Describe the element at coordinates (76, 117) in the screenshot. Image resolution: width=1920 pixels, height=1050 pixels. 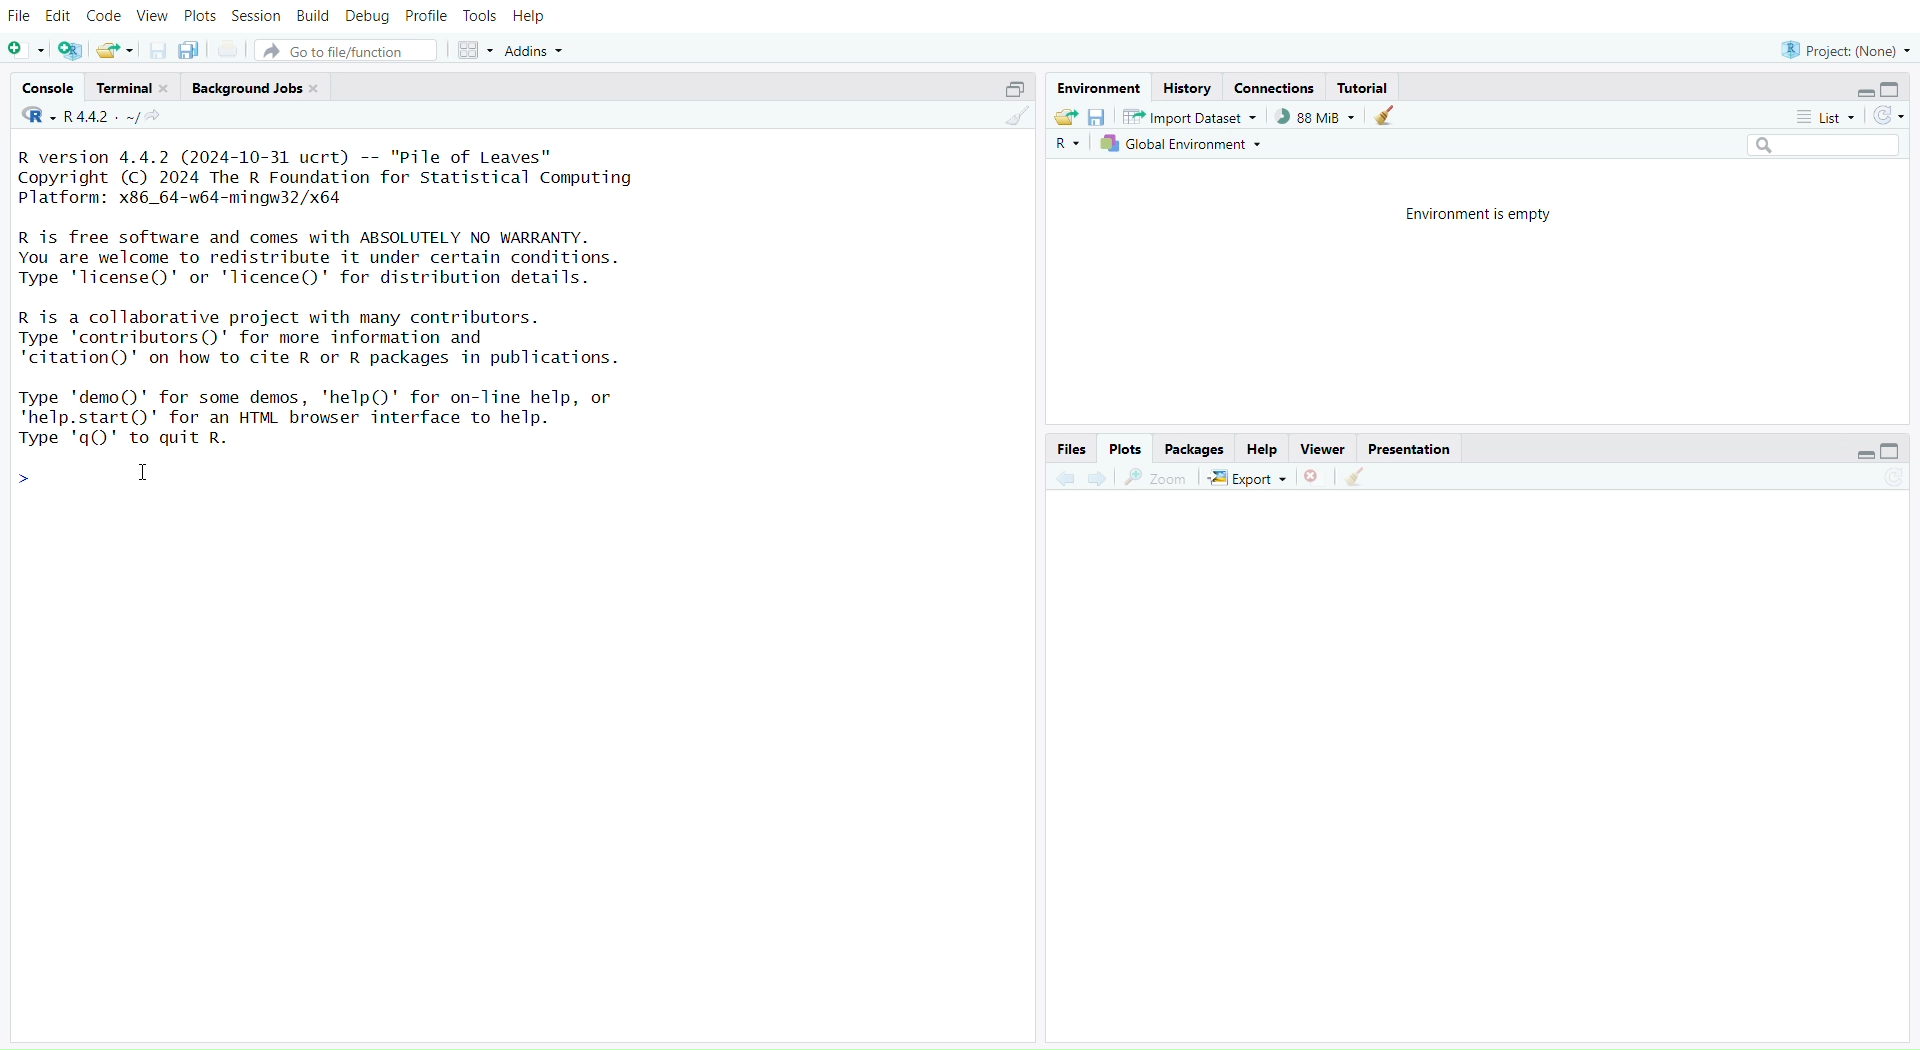
I see `R 4.4.2` at that location.